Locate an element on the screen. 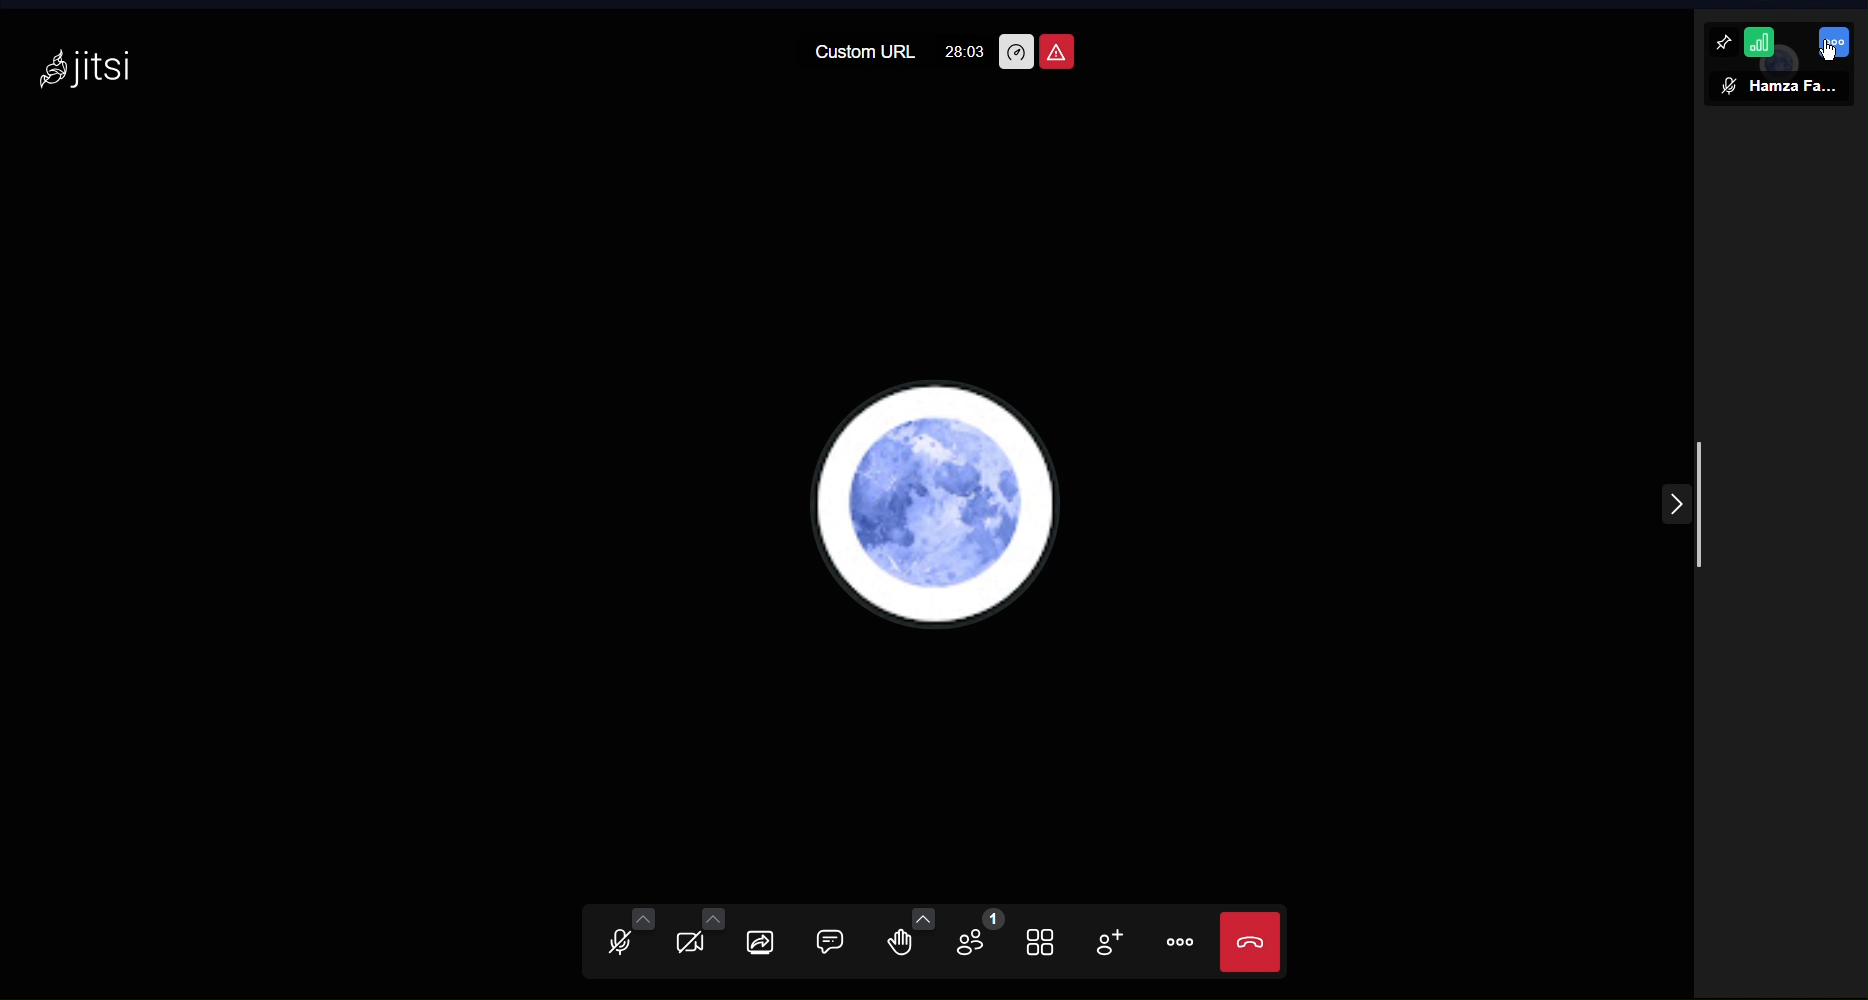 This screenshot has height=1000, width=1868. Raise Hand is located at coordinates (910, 940).